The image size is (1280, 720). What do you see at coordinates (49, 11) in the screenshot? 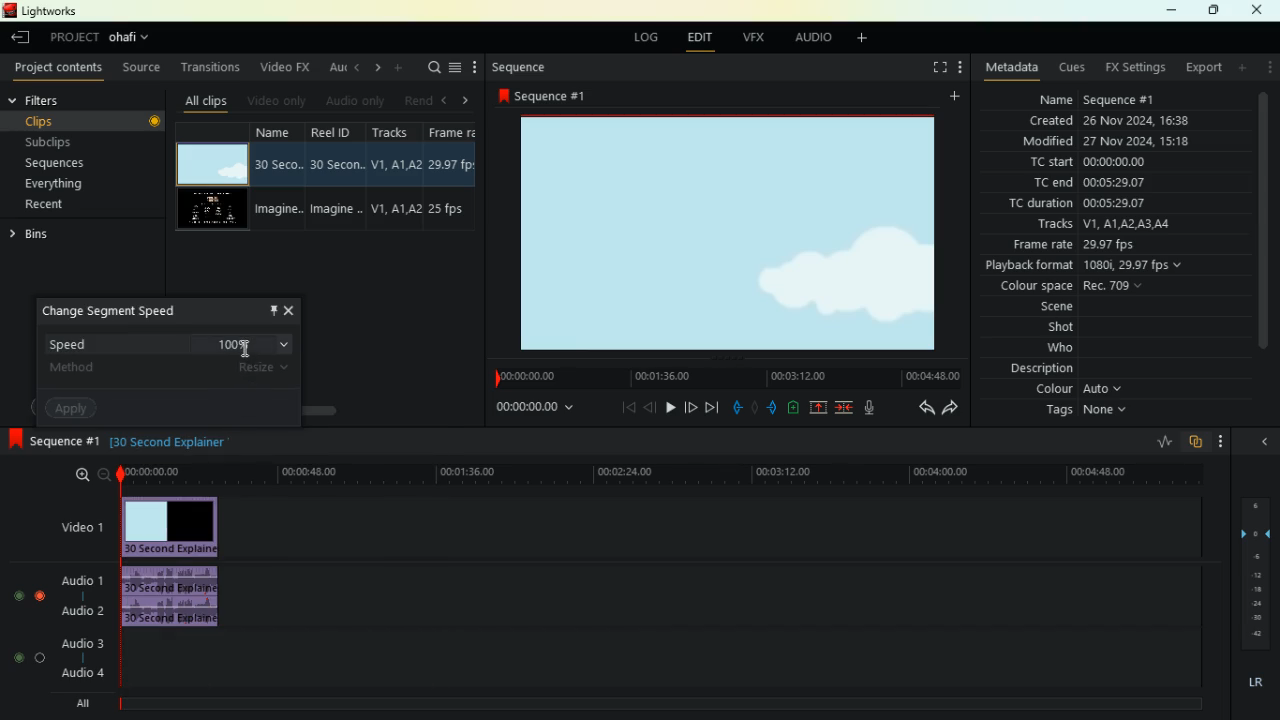
I see `lightworks` at bounding box center [49, 11].